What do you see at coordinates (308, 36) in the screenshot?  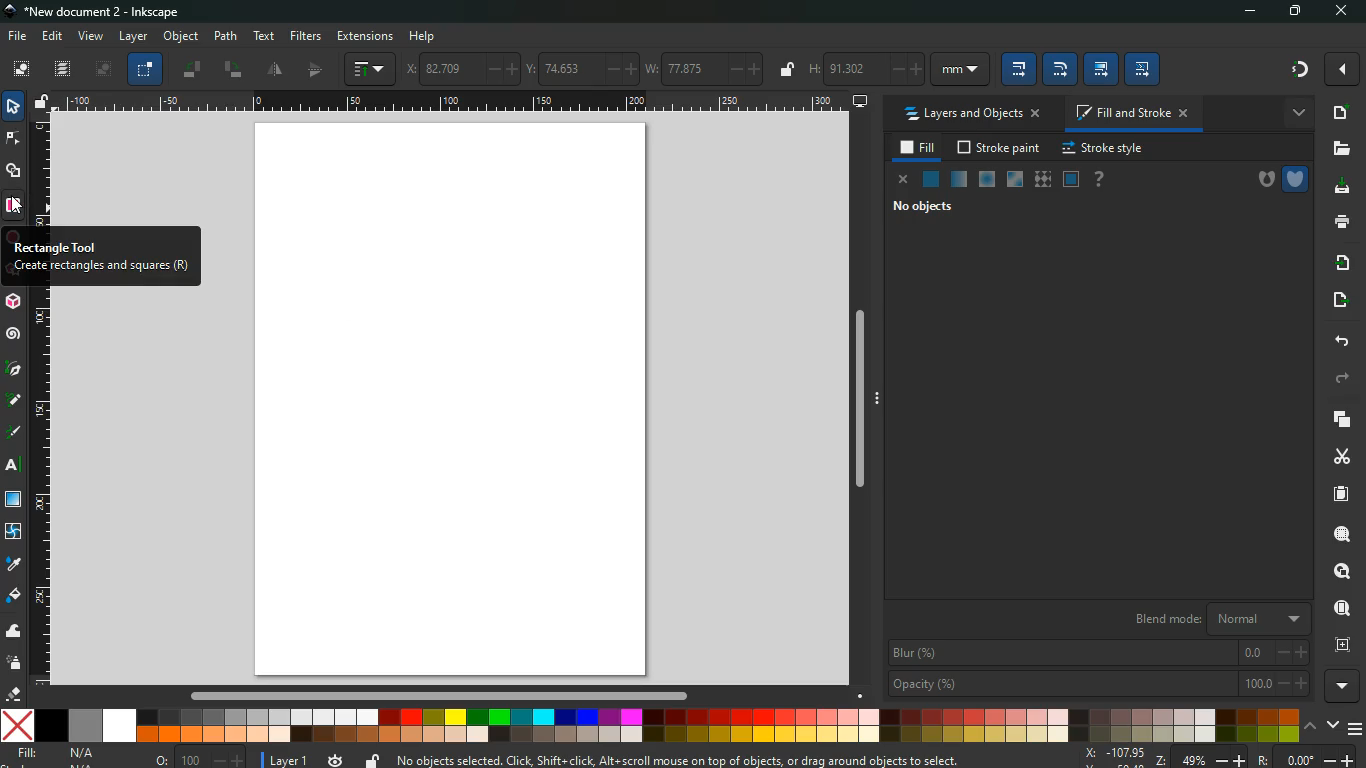 I see `filters` at bounding box center [308, 36].